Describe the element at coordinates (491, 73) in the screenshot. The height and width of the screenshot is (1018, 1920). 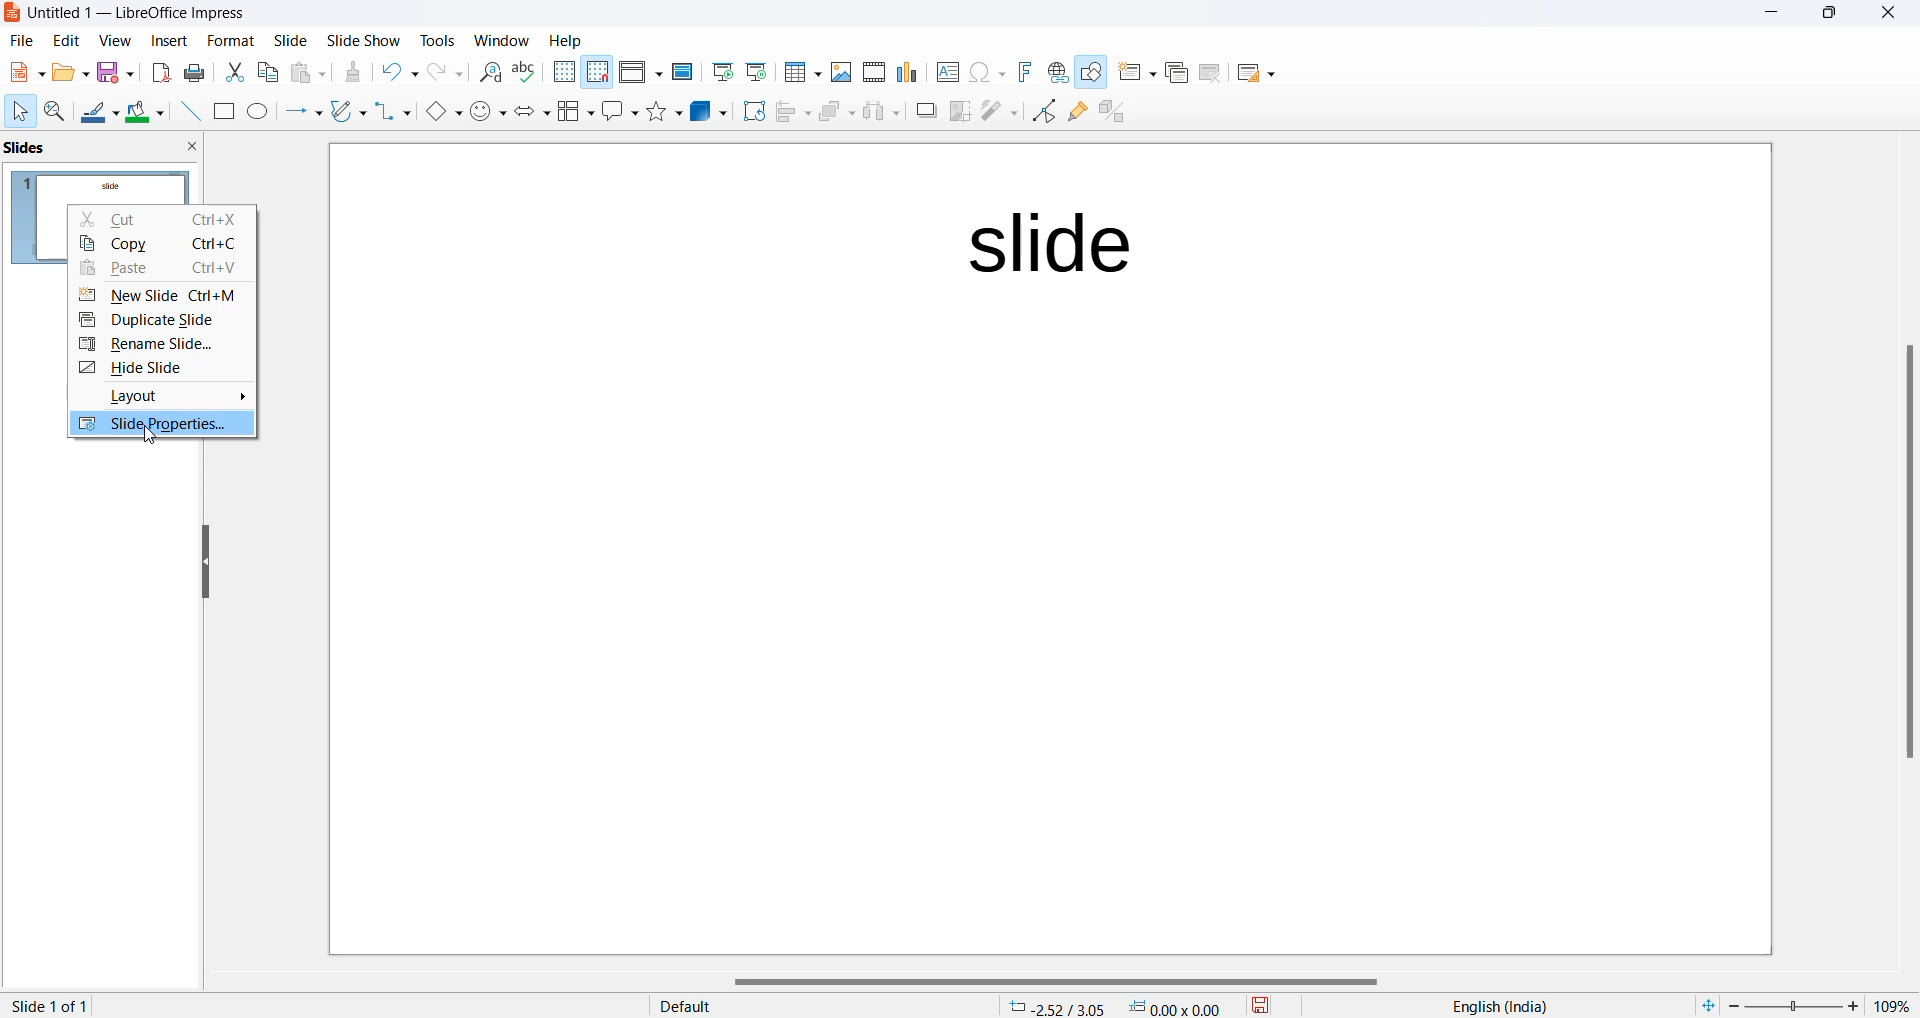
I see `find ` at that location.